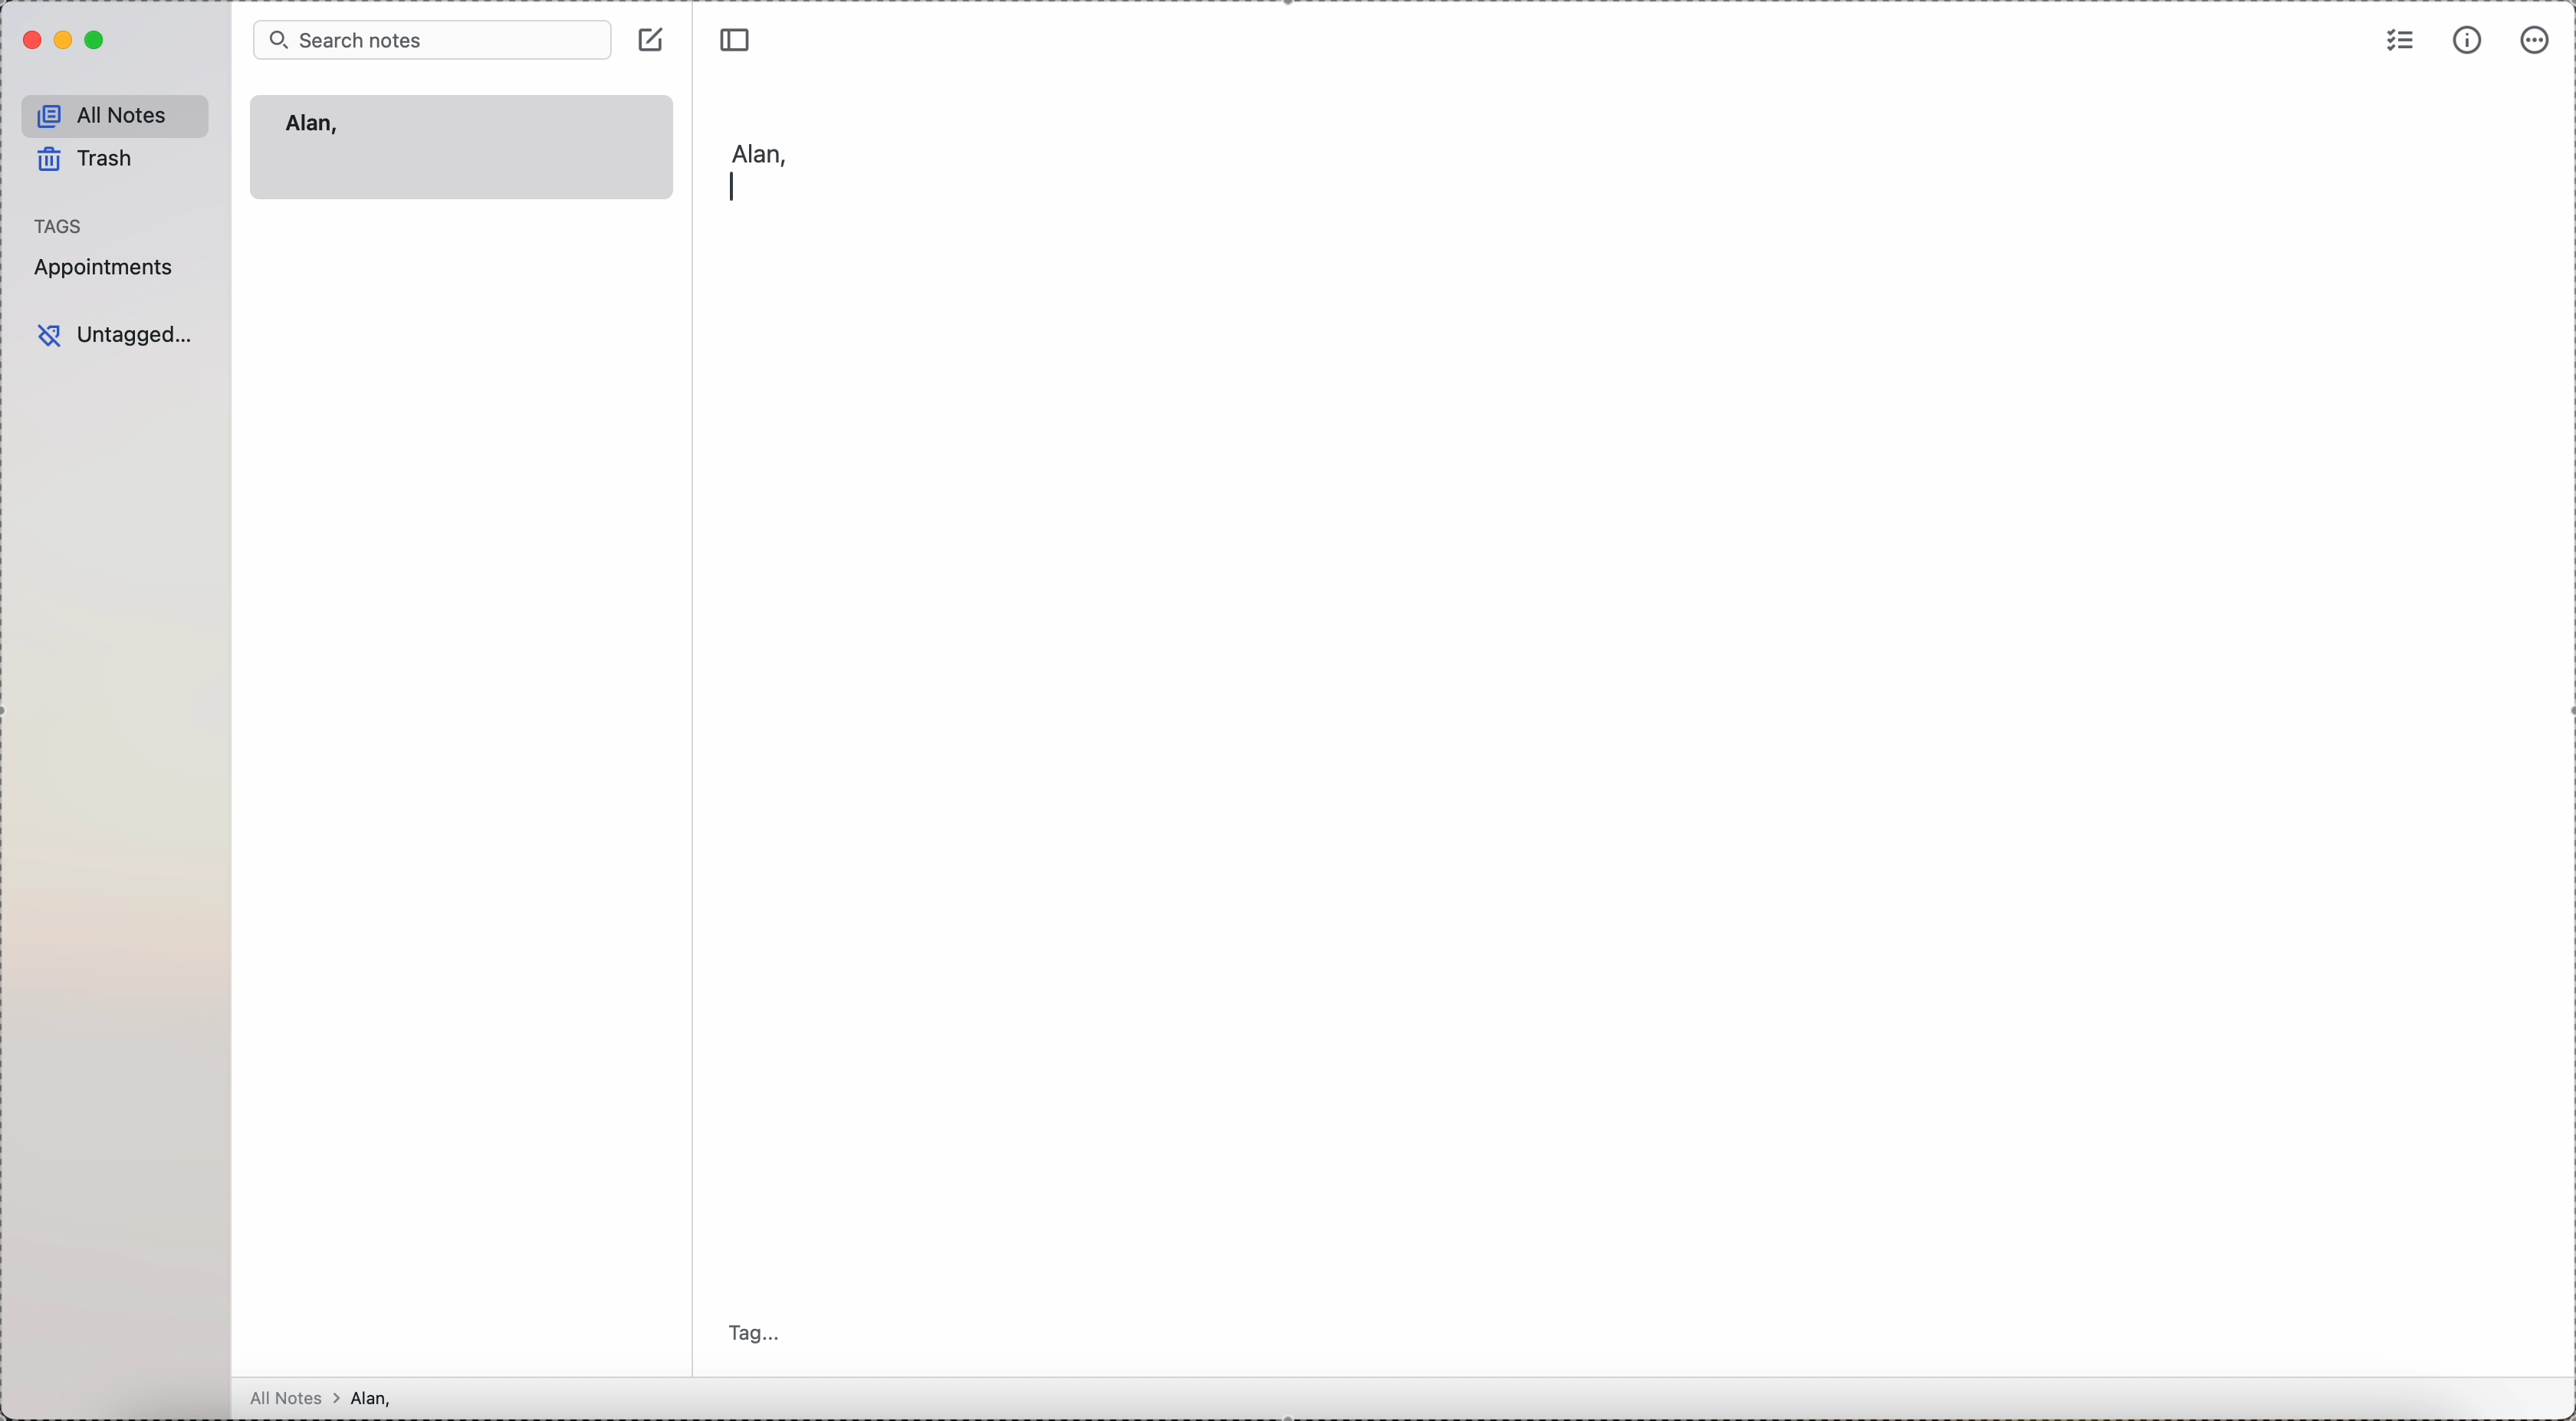  I want to click on trash, so click(89, 163).